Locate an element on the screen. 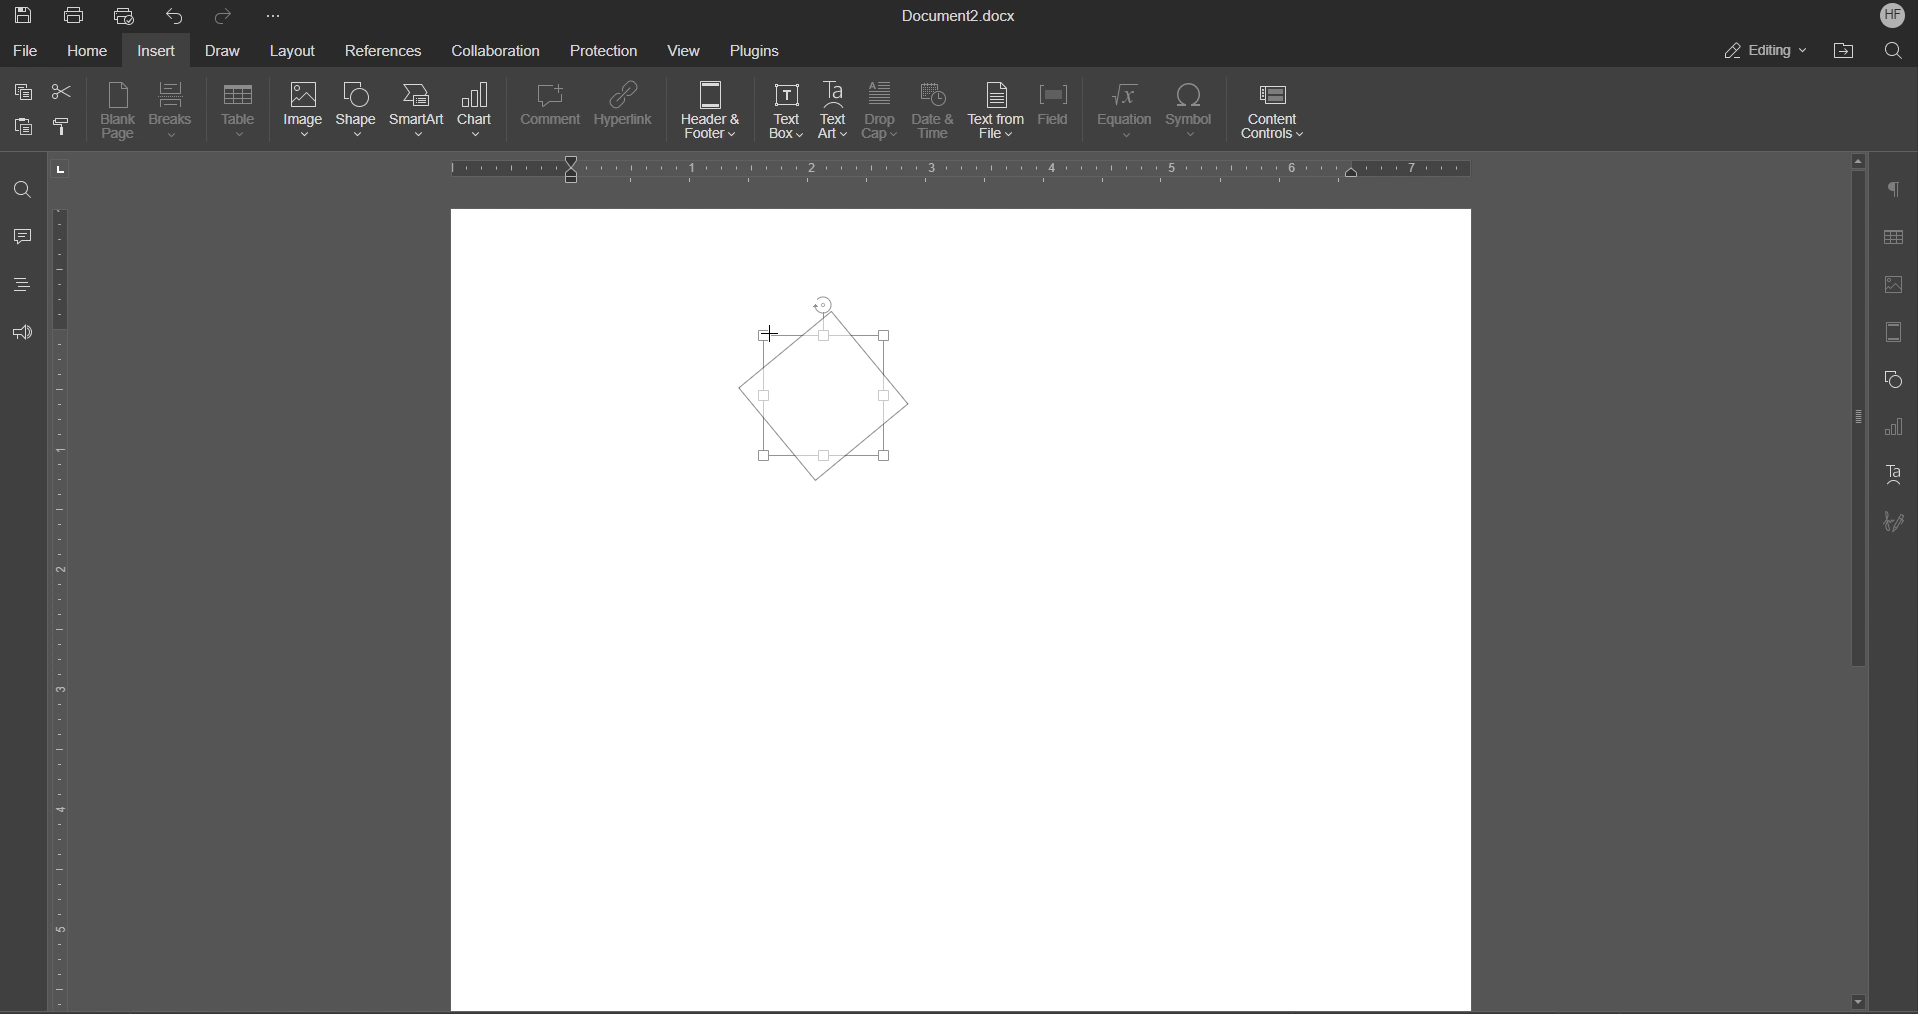 This screenshot has height=1014, width=1918. Breaks is located at coordinates (175, 112).